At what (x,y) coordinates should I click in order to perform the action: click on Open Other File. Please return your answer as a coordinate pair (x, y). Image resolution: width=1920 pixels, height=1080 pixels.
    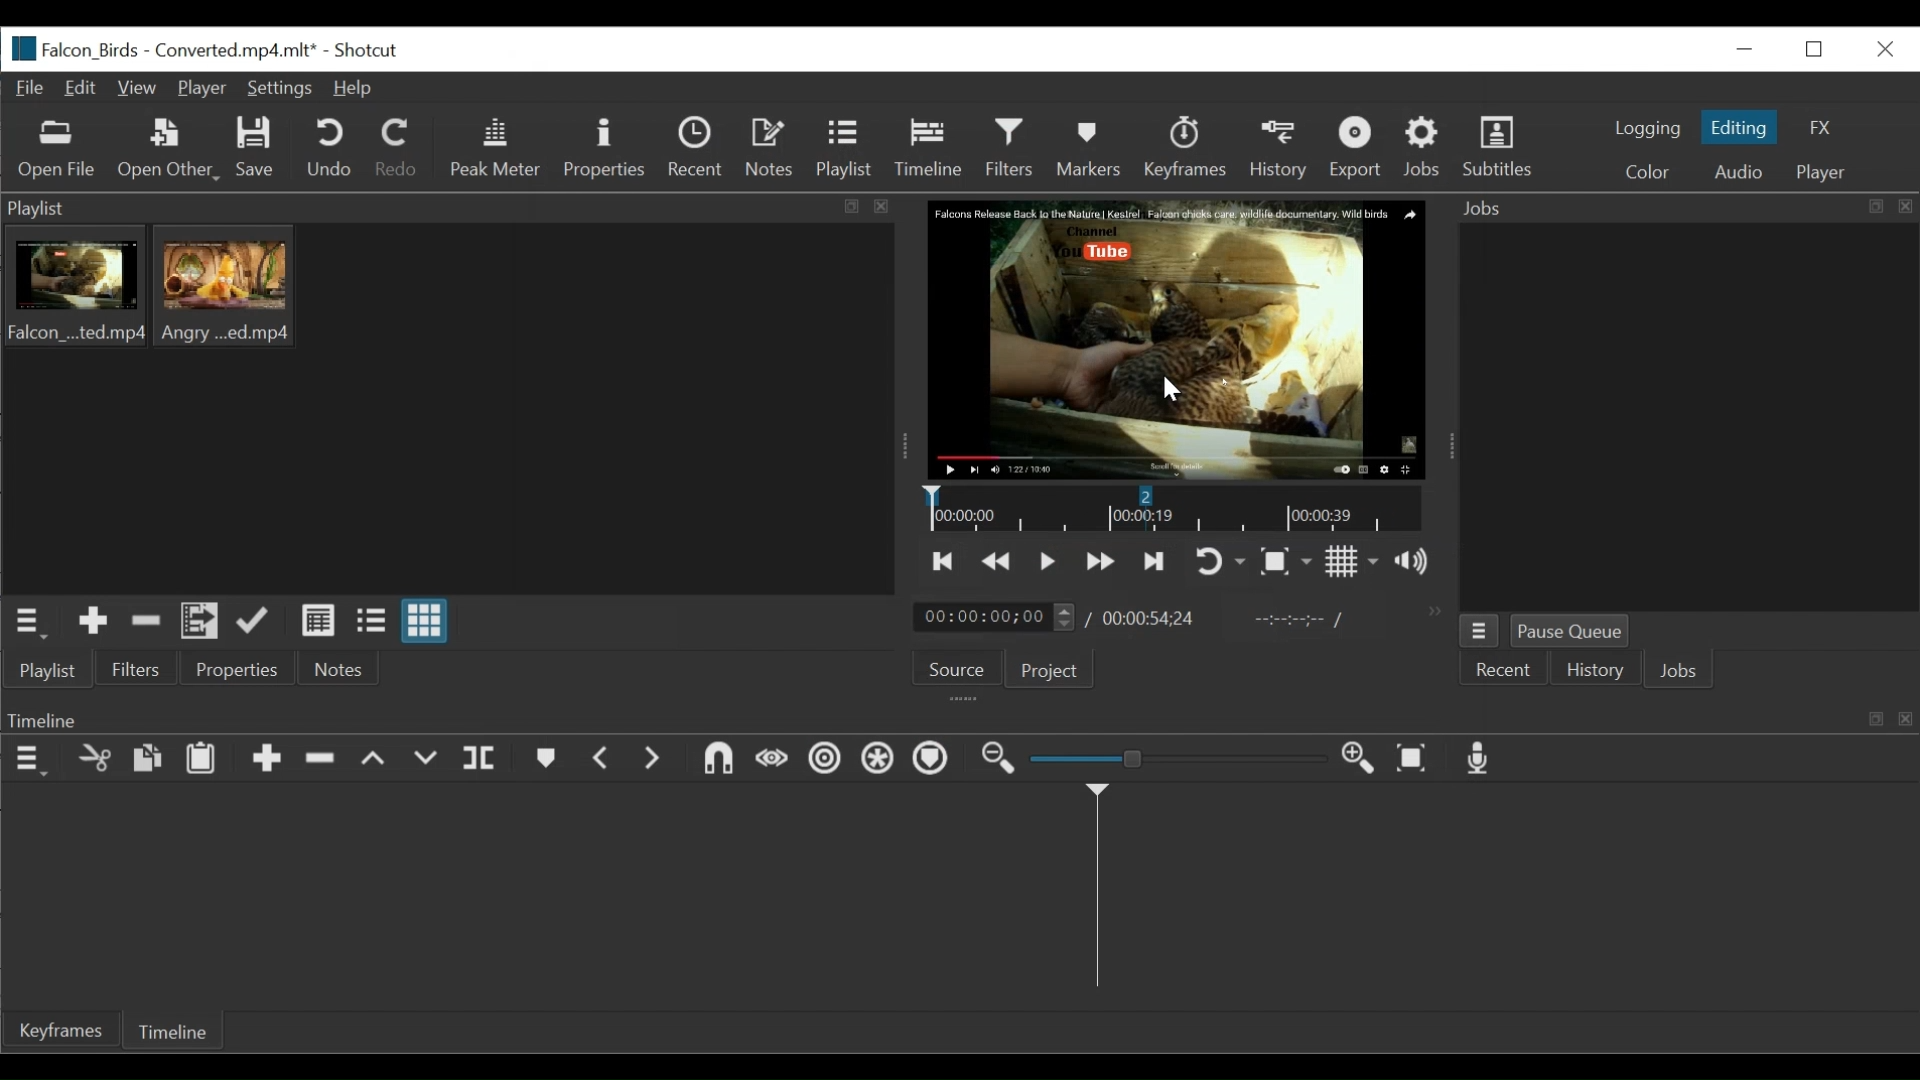
    Looking at the image, I should click on (57, 150).